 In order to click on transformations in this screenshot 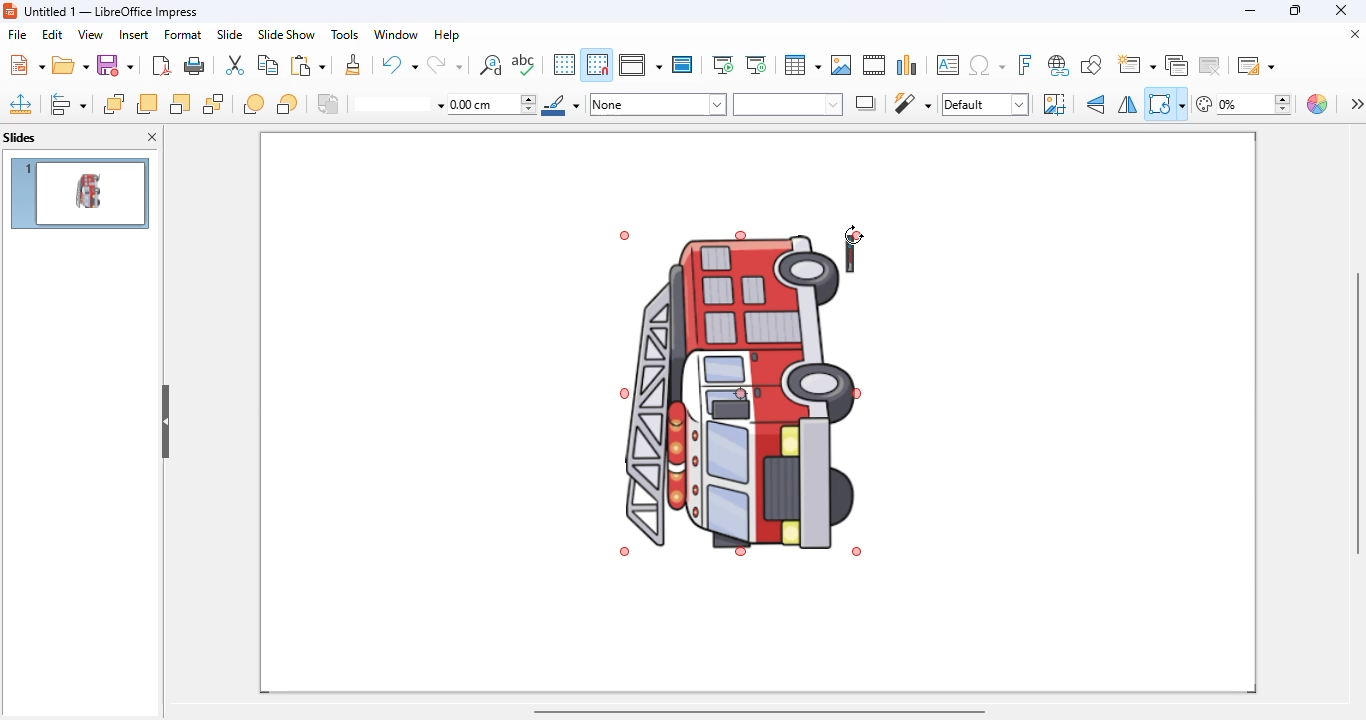, I will do `click(1166, 104)`.